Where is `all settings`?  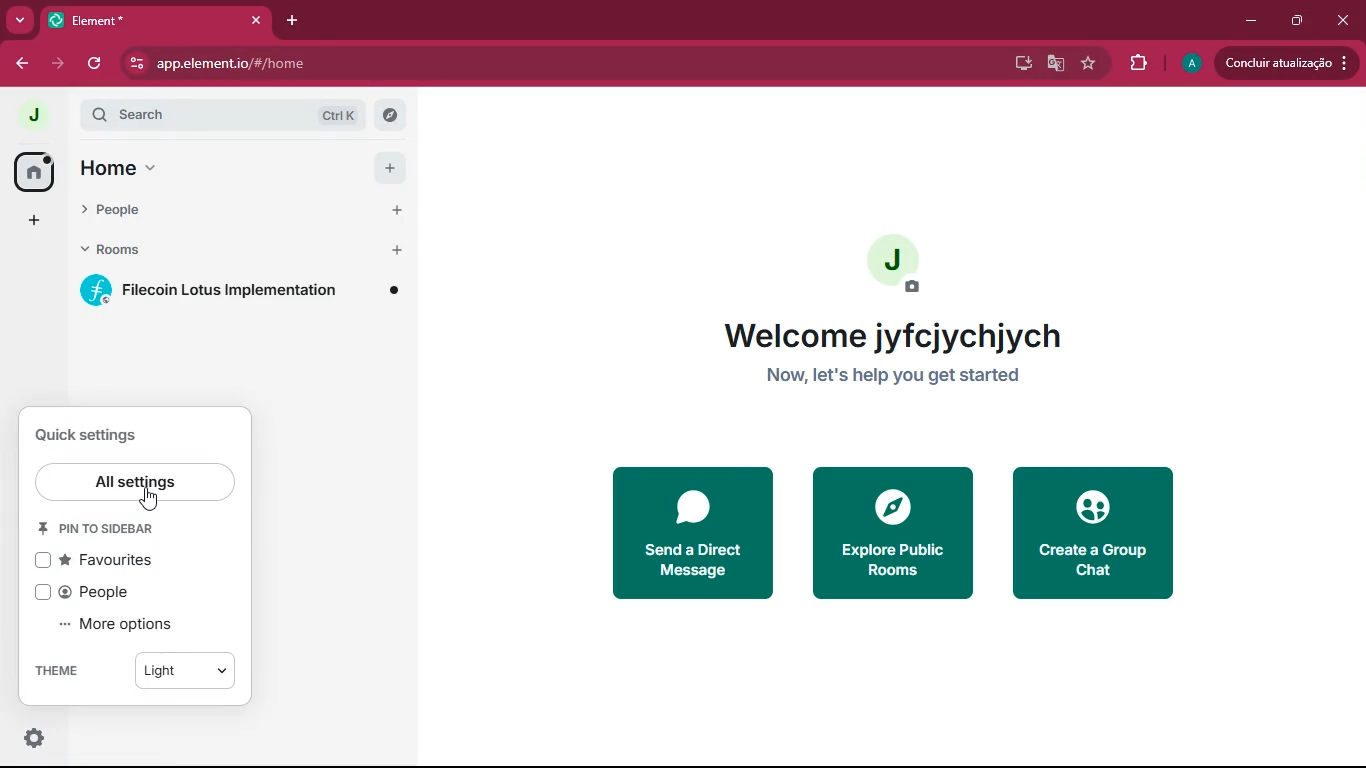 all settings is located at coordinates (139, 483).